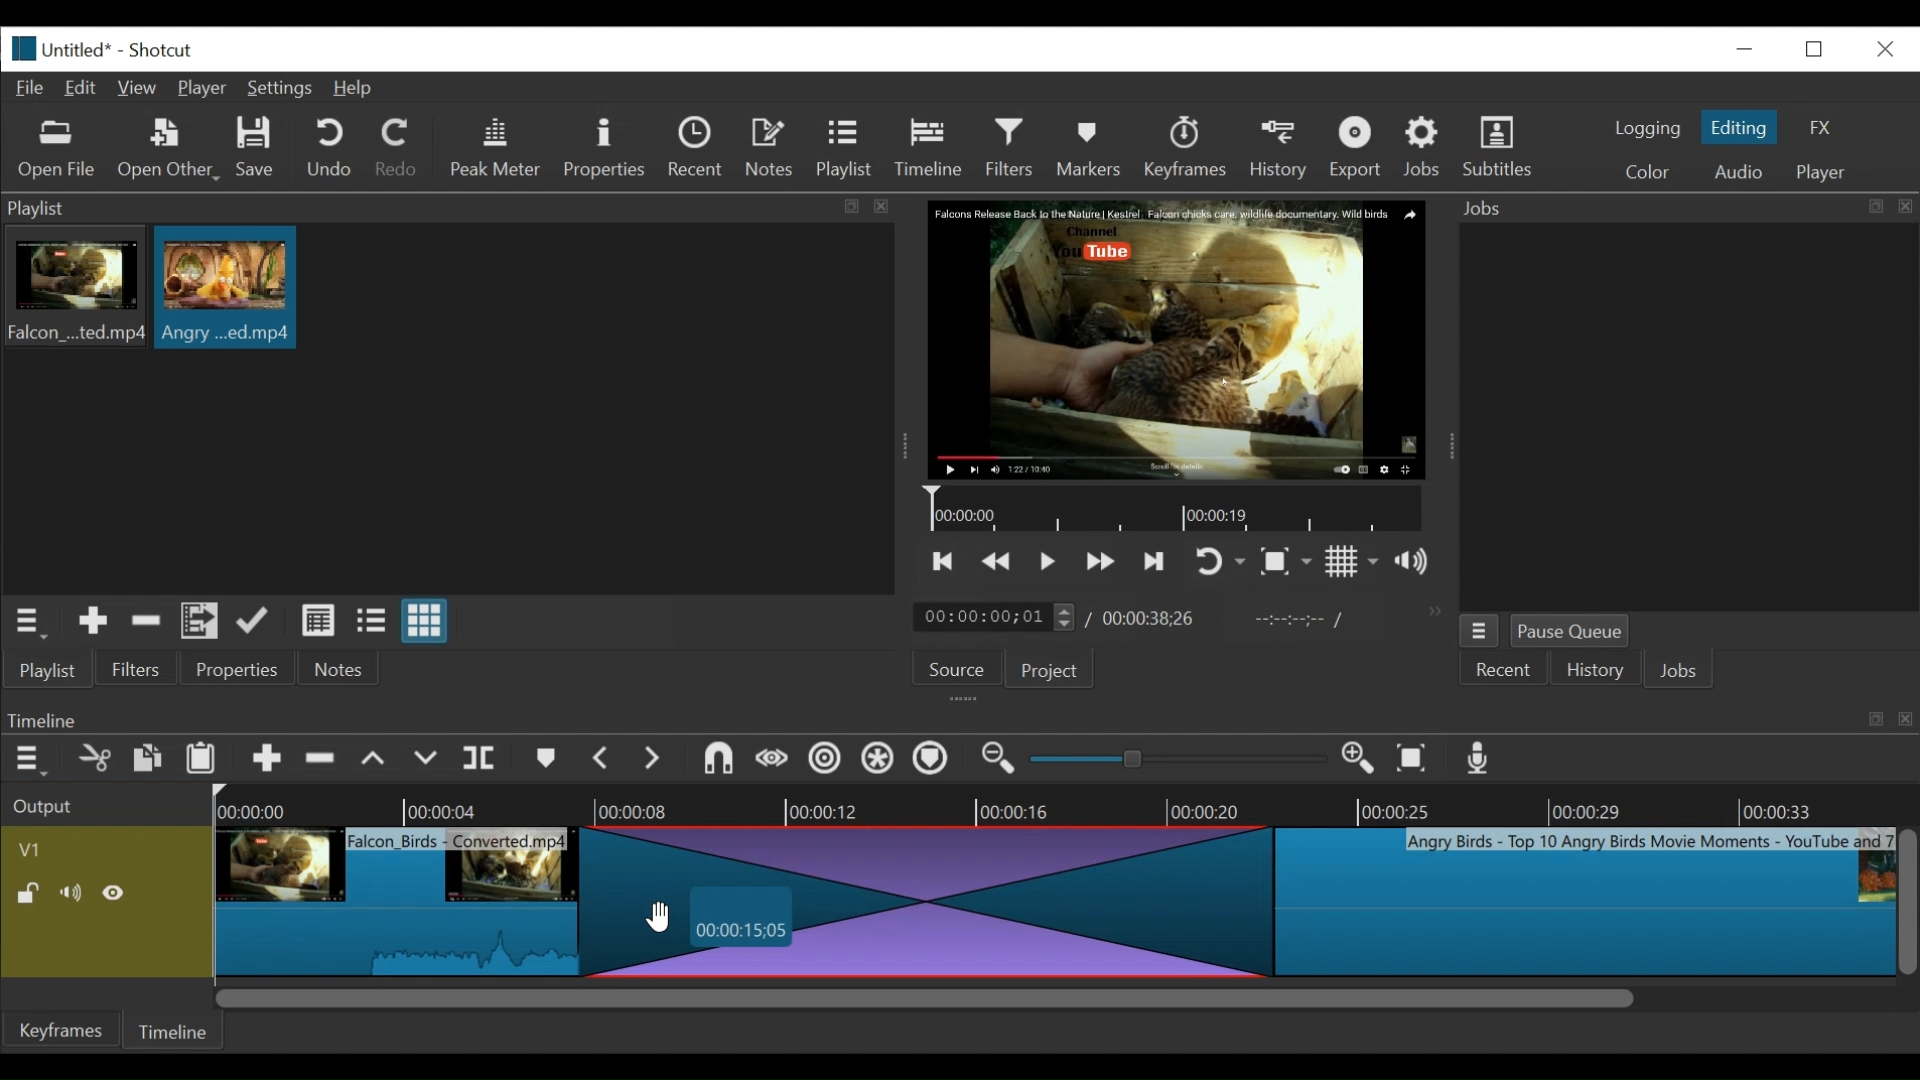 This screenshot has height=1080, width=1920. Describe the element at coordinates (1681, 673) in the screenshot. I see `JOBS` at that location.